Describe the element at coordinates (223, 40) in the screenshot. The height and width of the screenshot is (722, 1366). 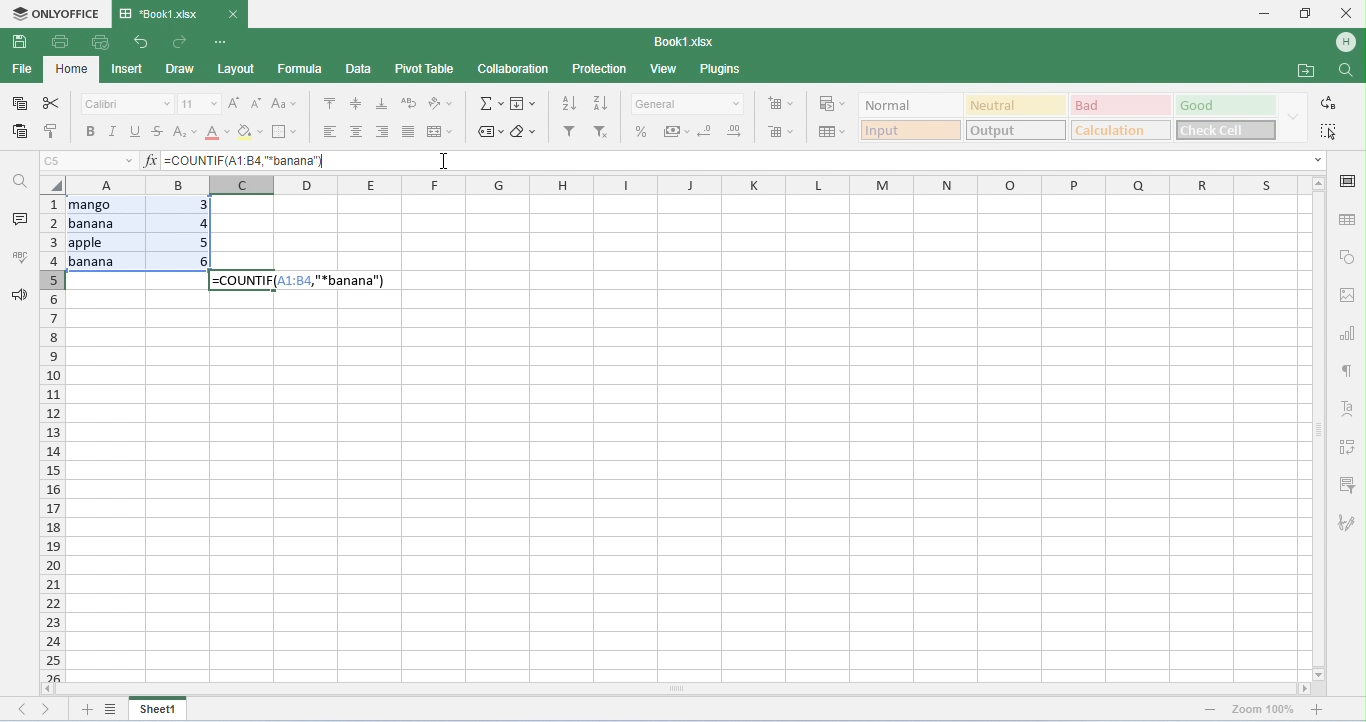
I see `customize quick access tool bar` at that location.